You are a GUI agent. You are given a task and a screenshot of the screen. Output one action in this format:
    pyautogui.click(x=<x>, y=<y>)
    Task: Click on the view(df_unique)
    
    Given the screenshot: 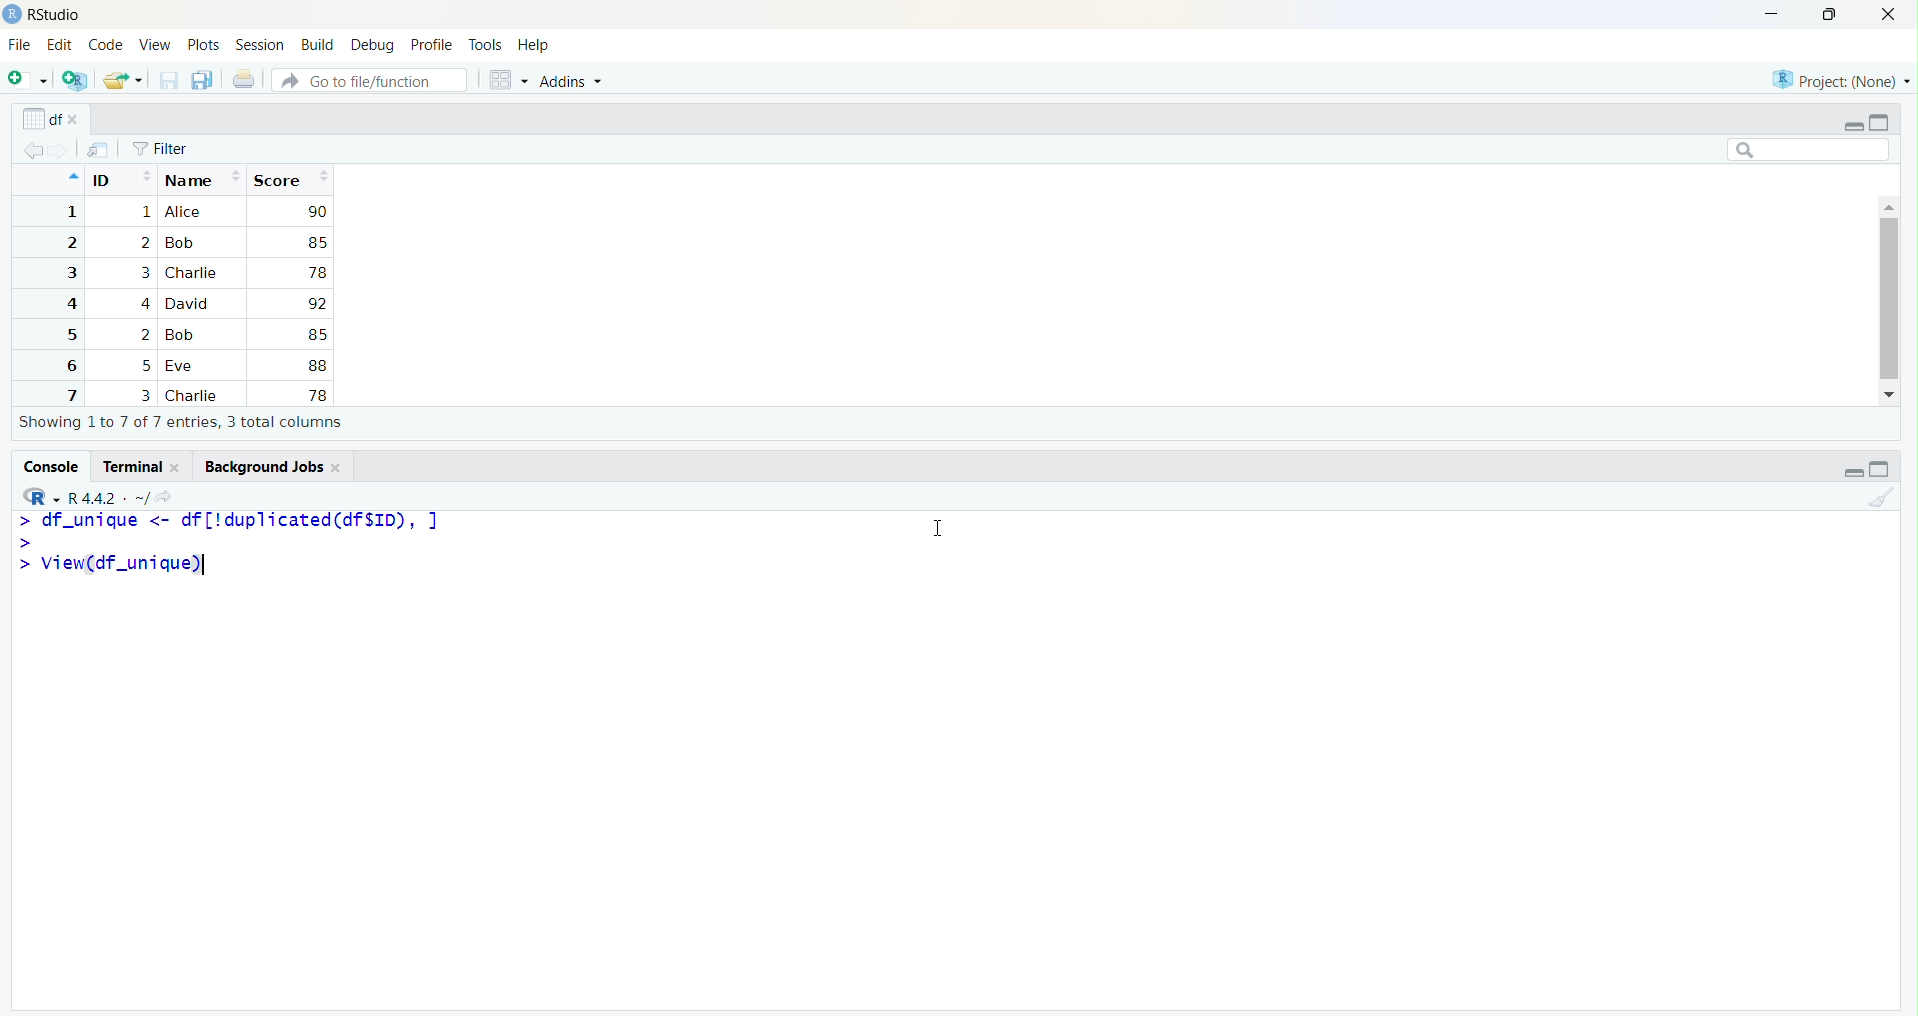 What is the action you would take?
    pyautogui.click(x=125, y=565)
    